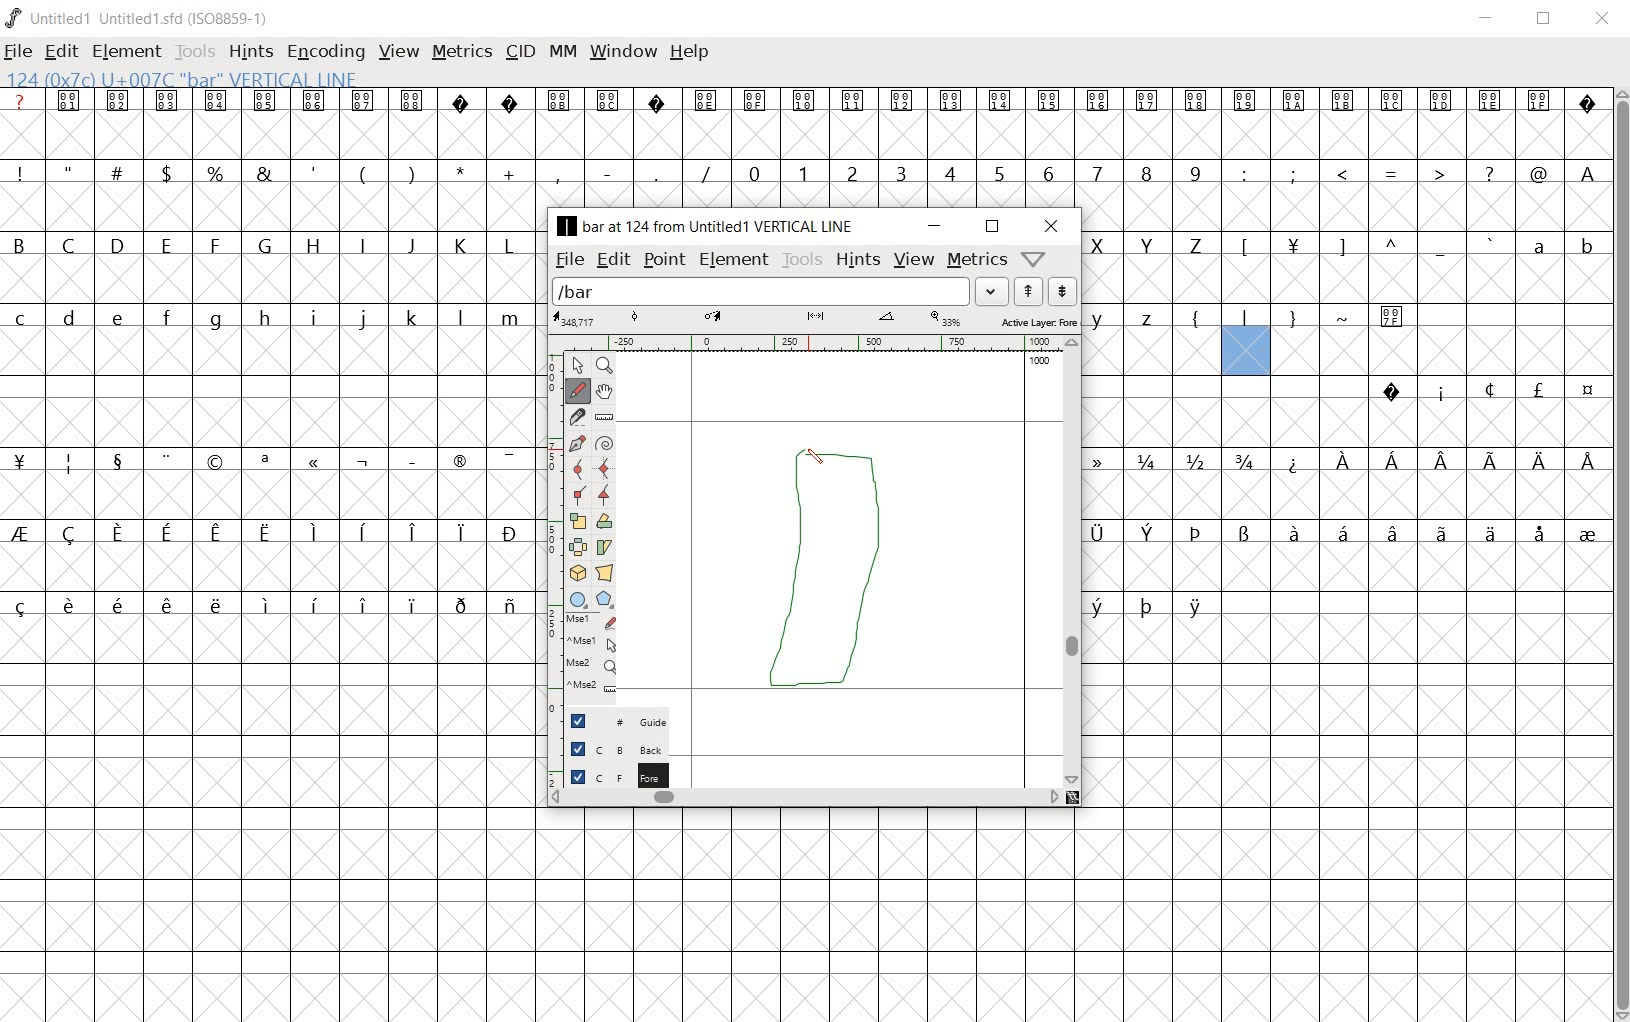 This screenshot has width=1630, height=1022. I want to click on empty cells, so click(1344, 208).